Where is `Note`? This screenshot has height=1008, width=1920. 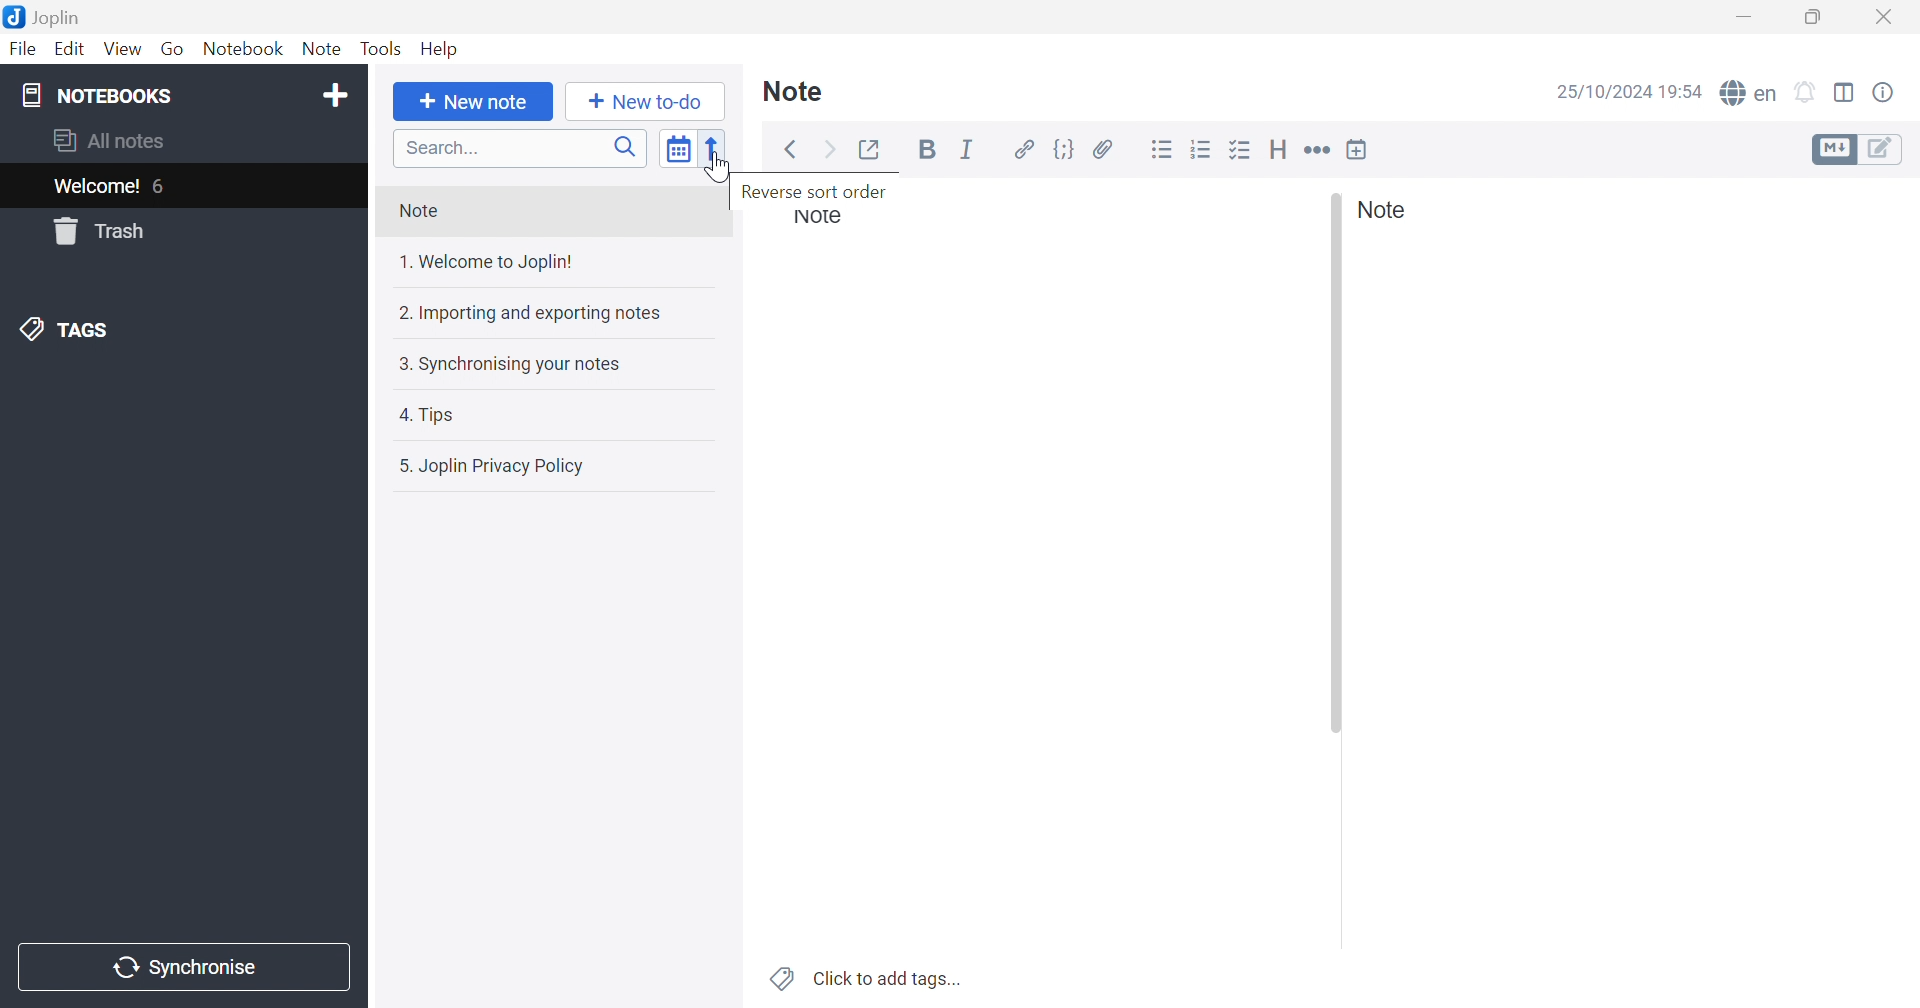 Note is located at coordinates (794, 89).